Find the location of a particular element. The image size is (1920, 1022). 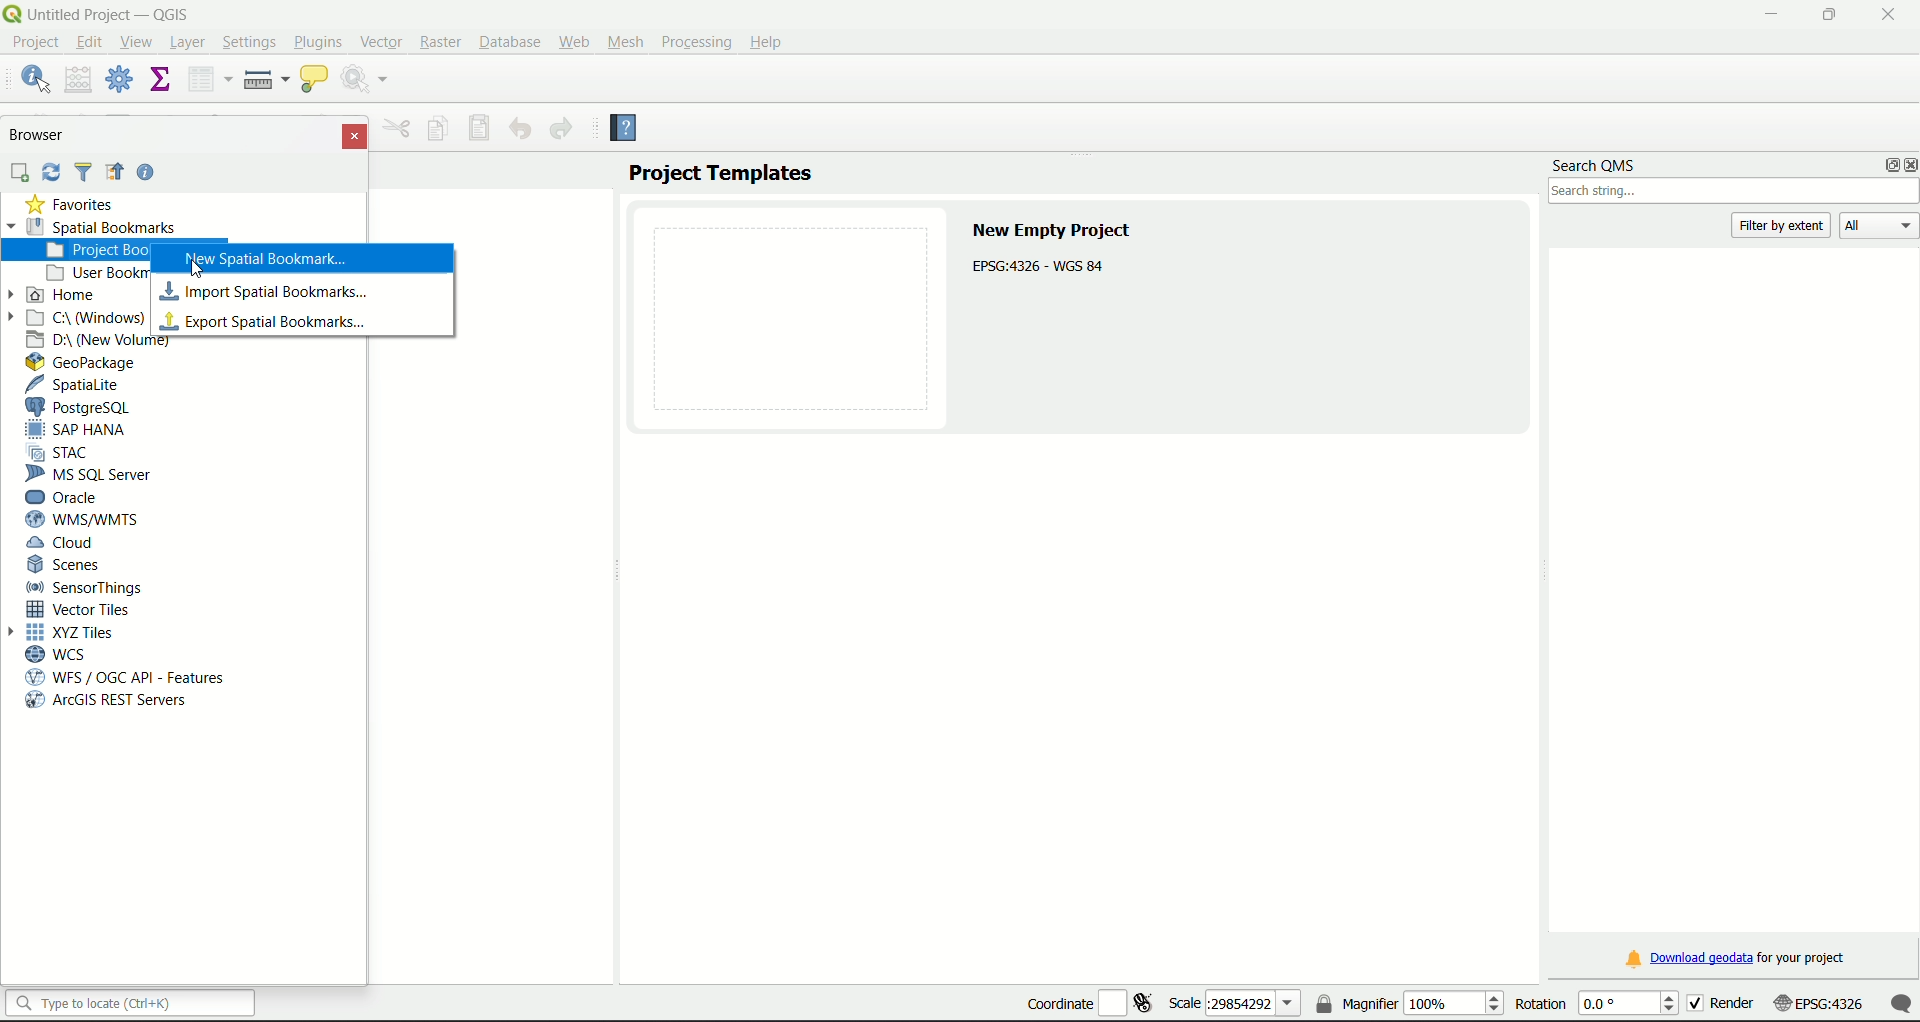

project templates is located at coordinates (721, 173).